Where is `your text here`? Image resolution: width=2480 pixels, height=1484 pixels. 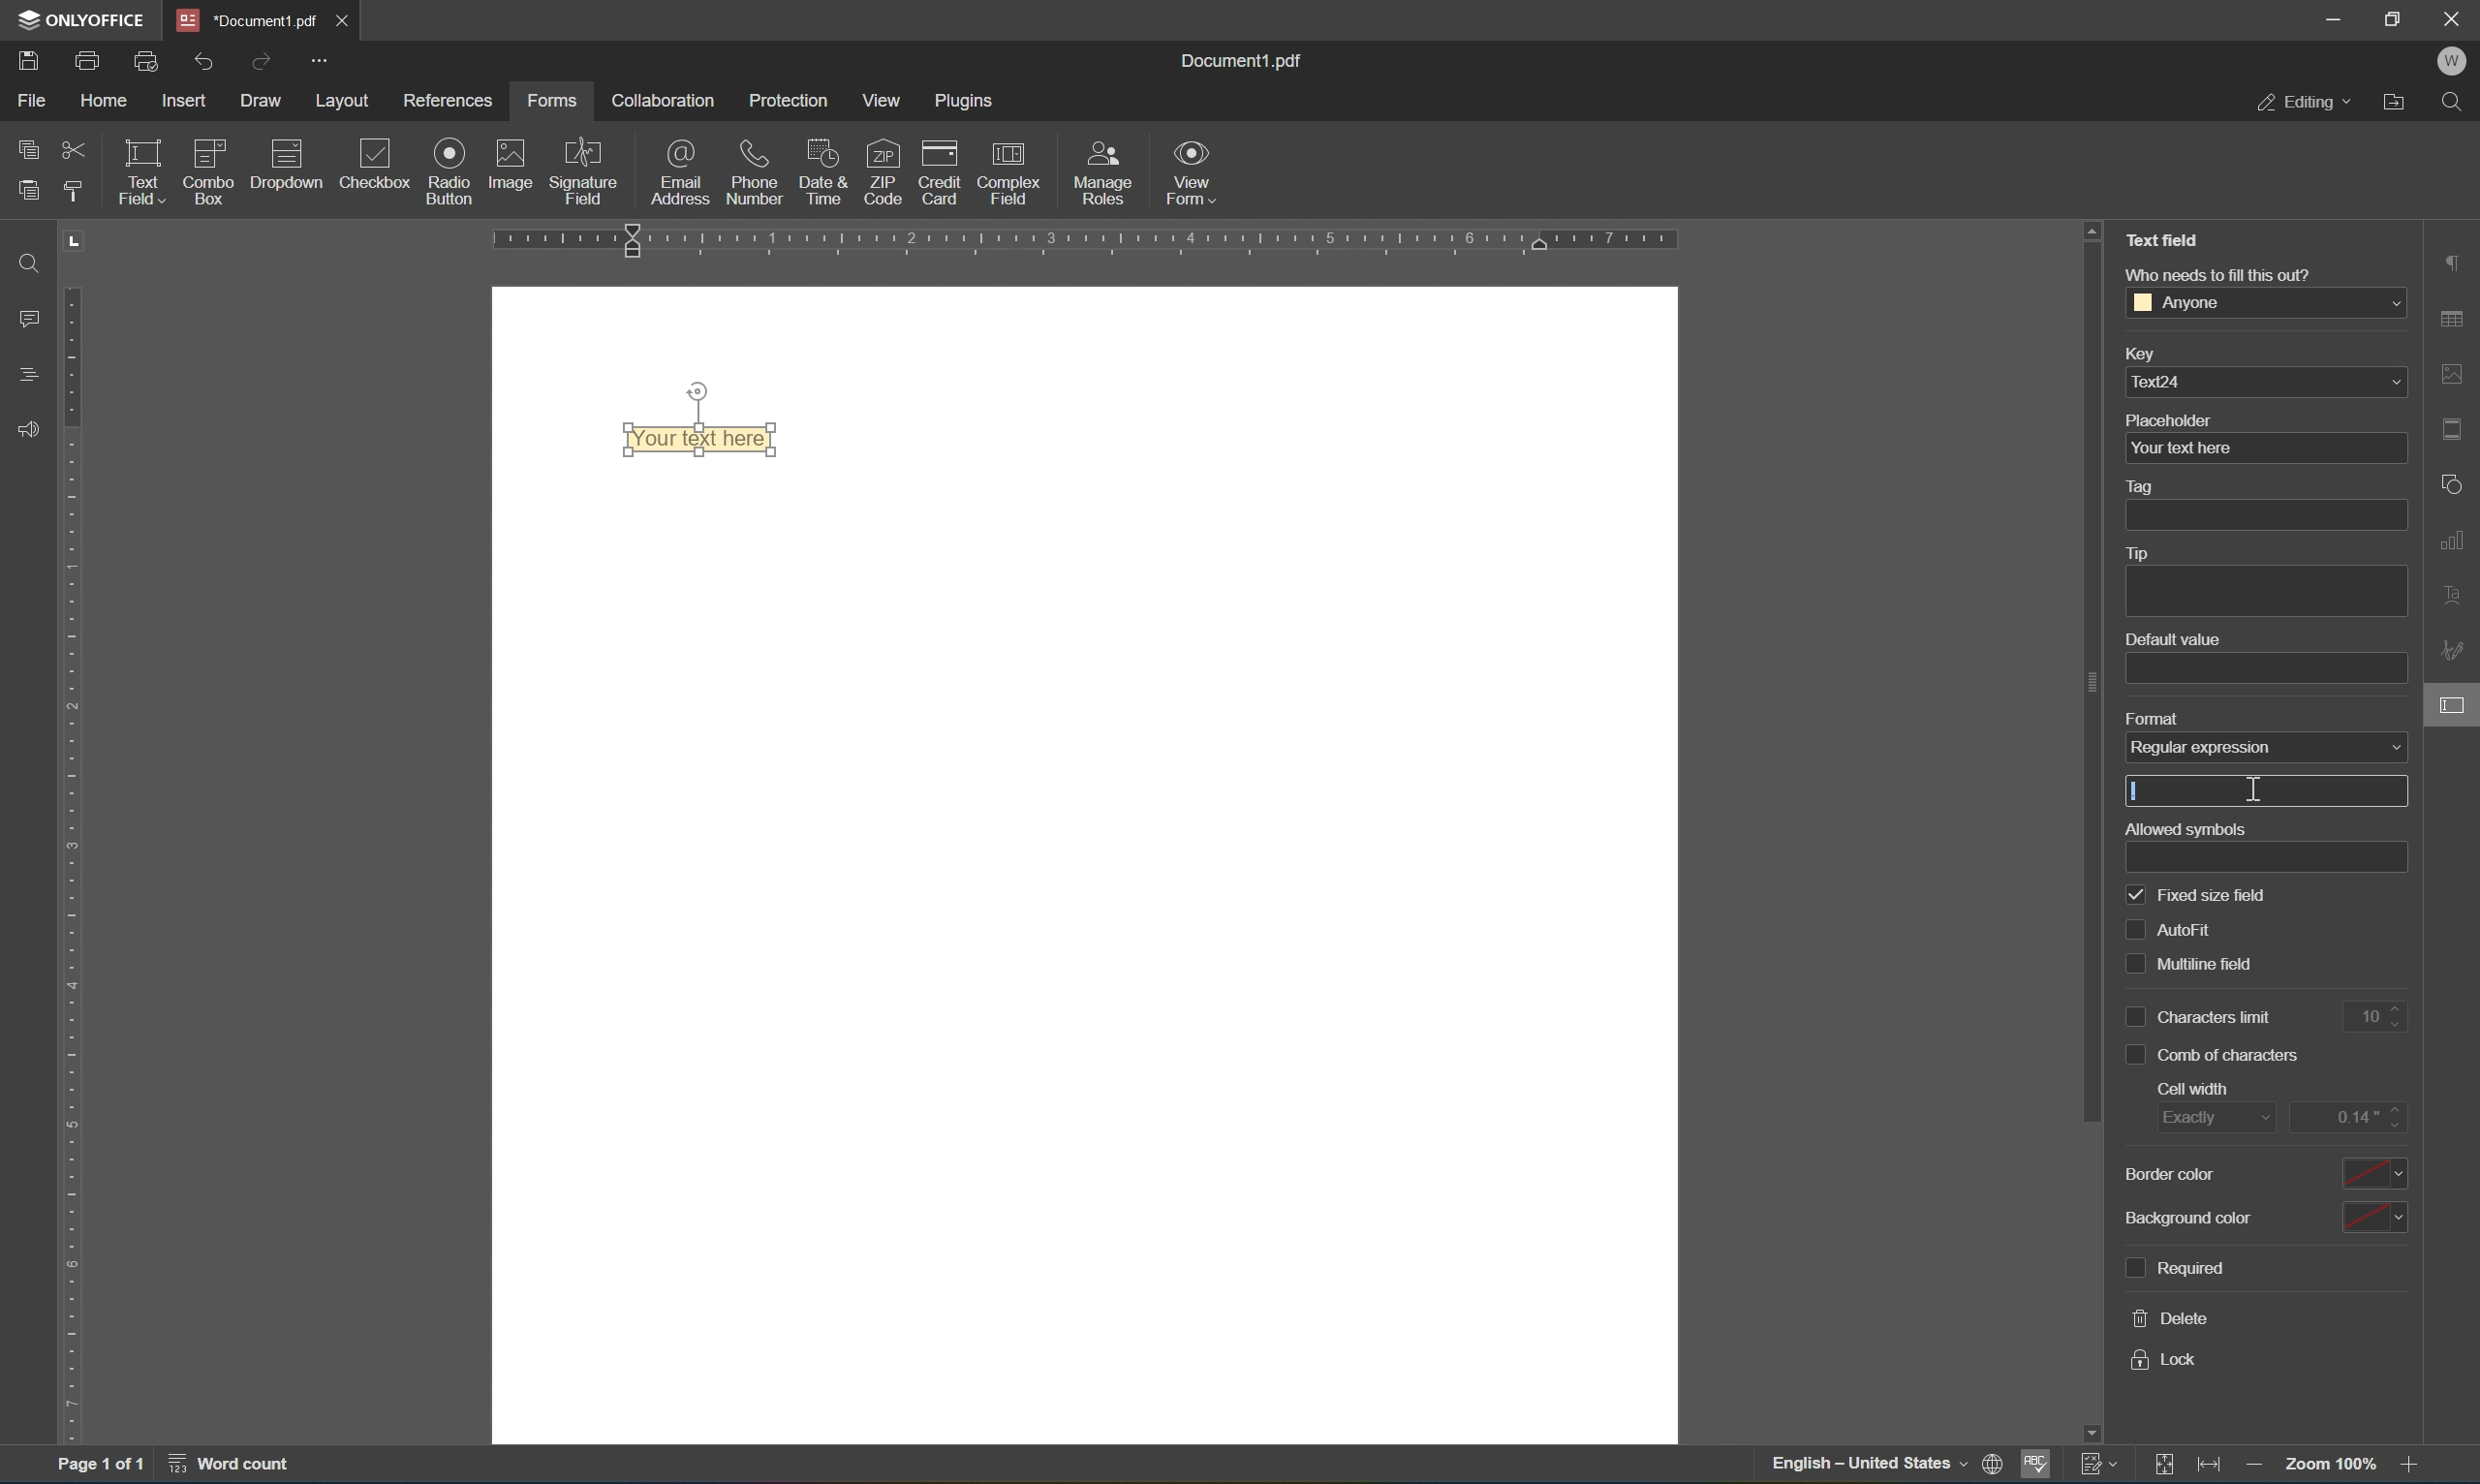
your text here is located at coordinates (2264, 448).